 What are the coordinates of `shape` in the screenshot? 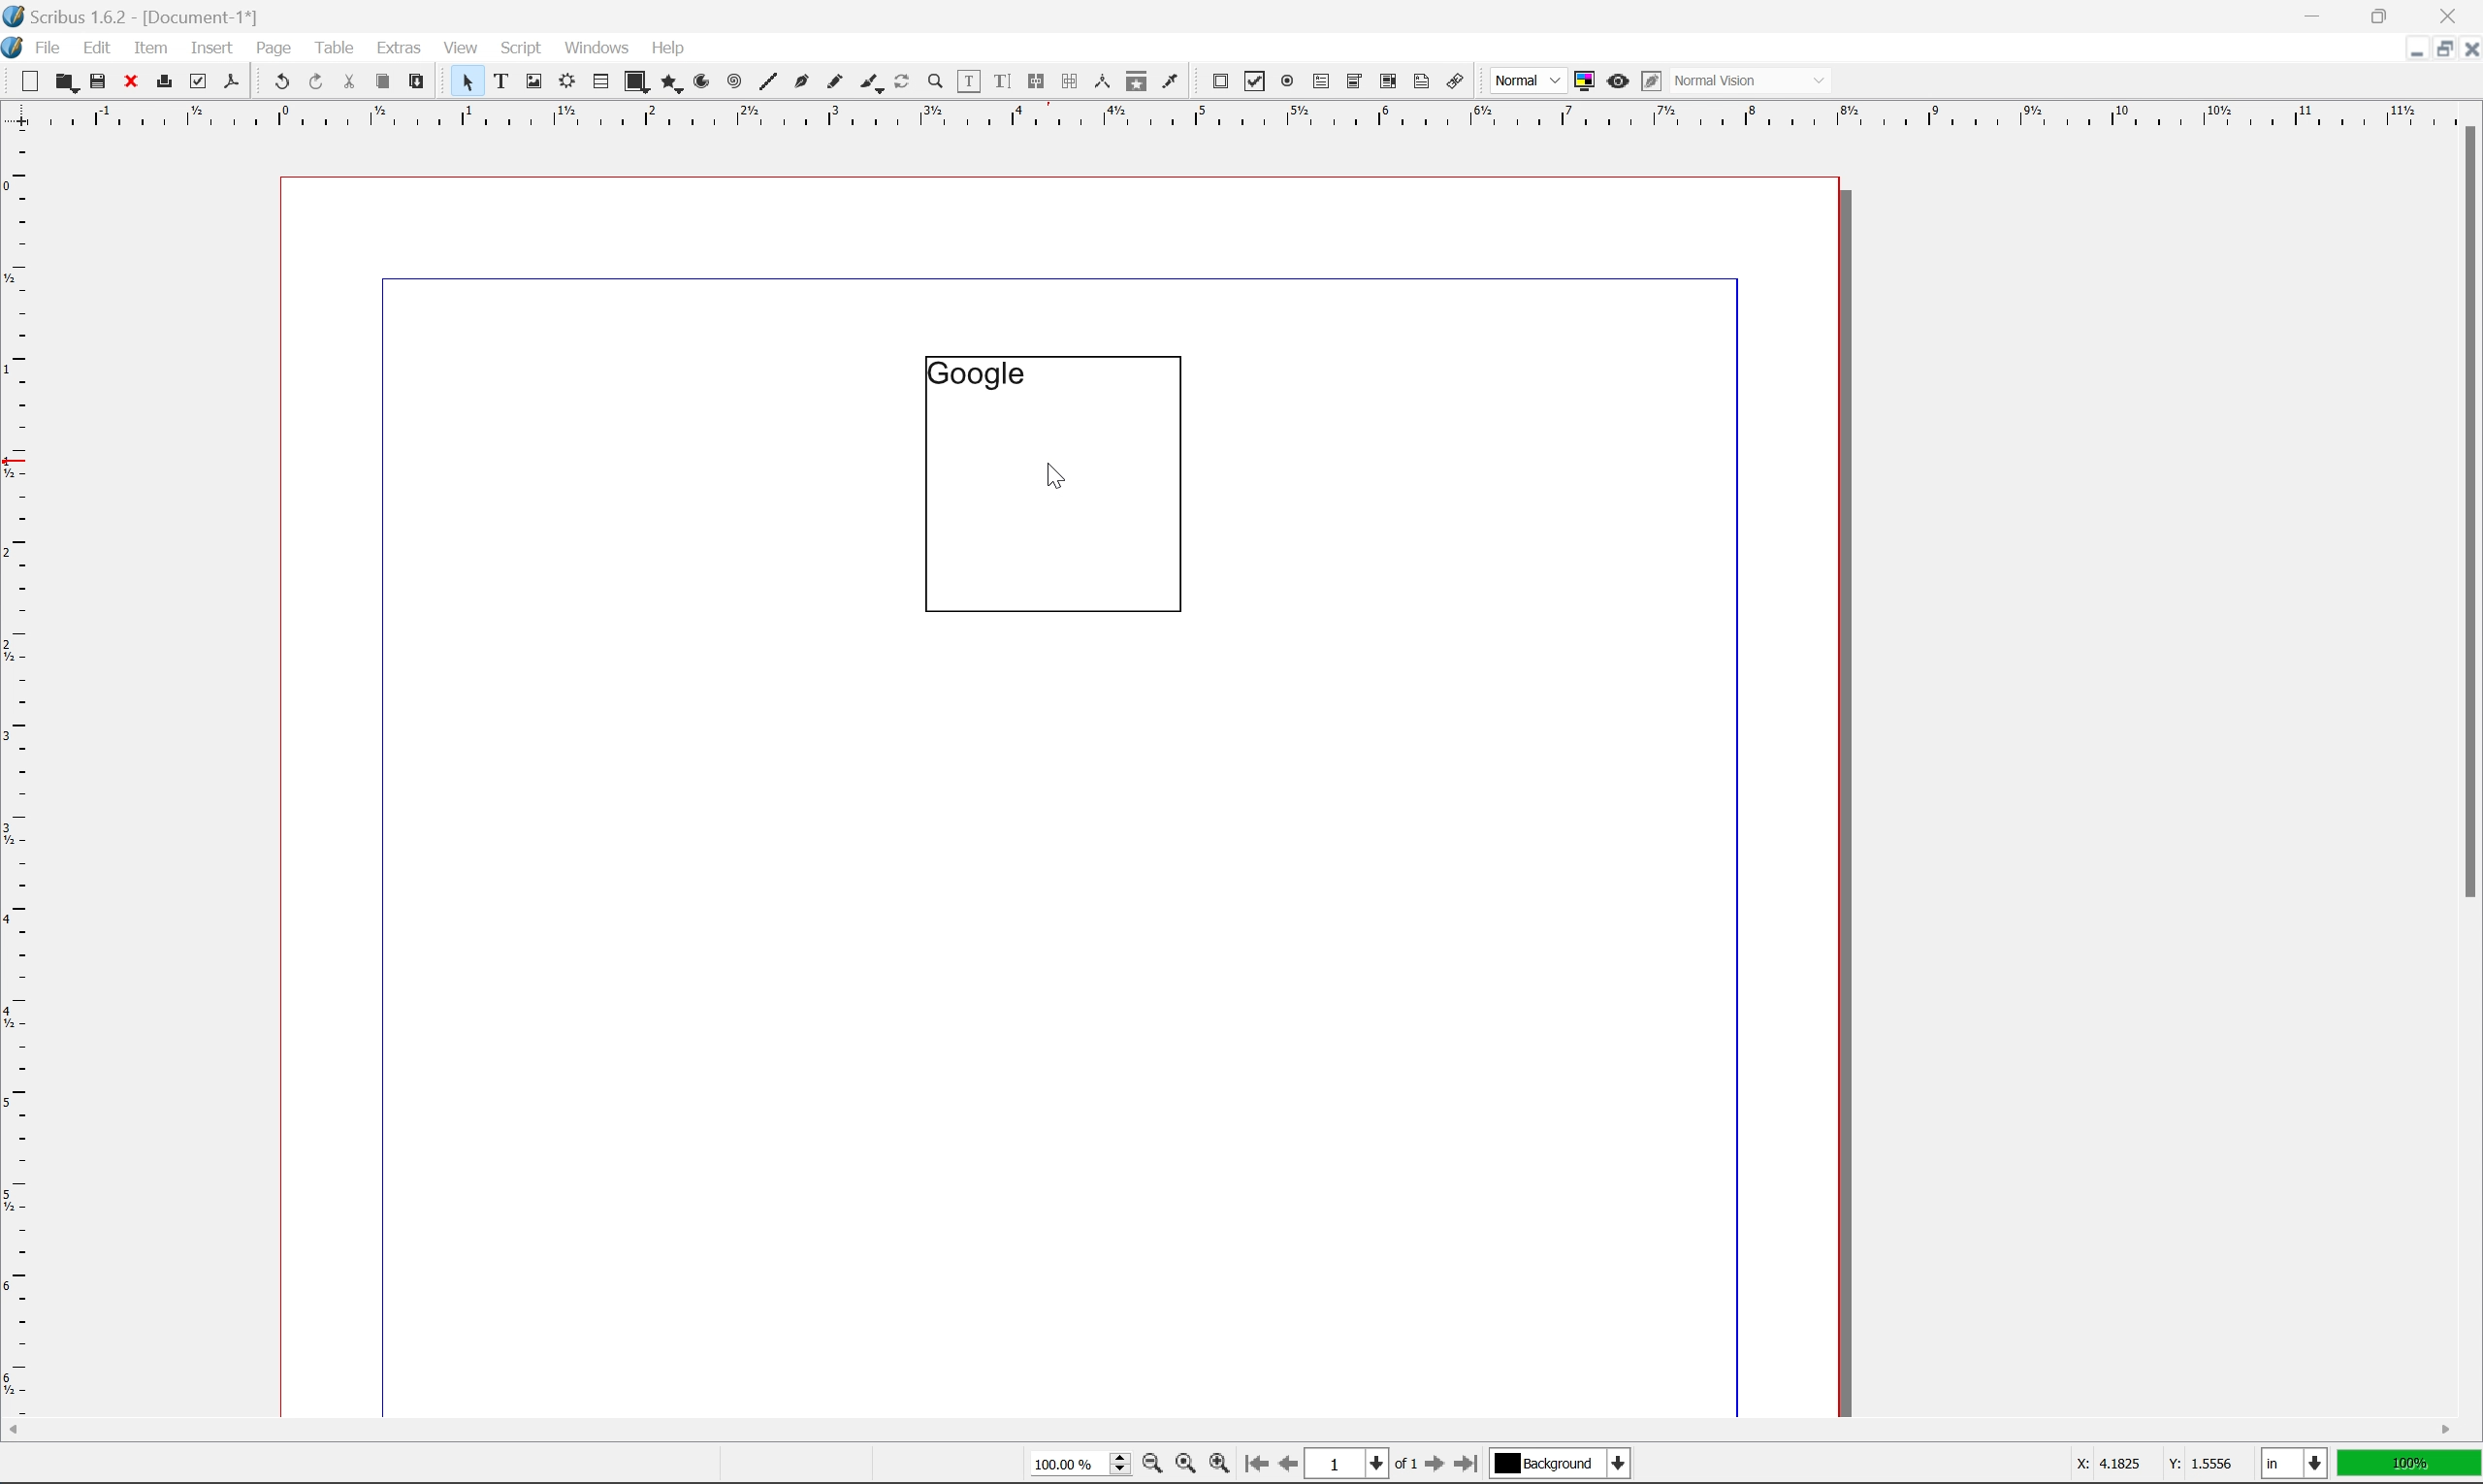 It's located at (638, 83).